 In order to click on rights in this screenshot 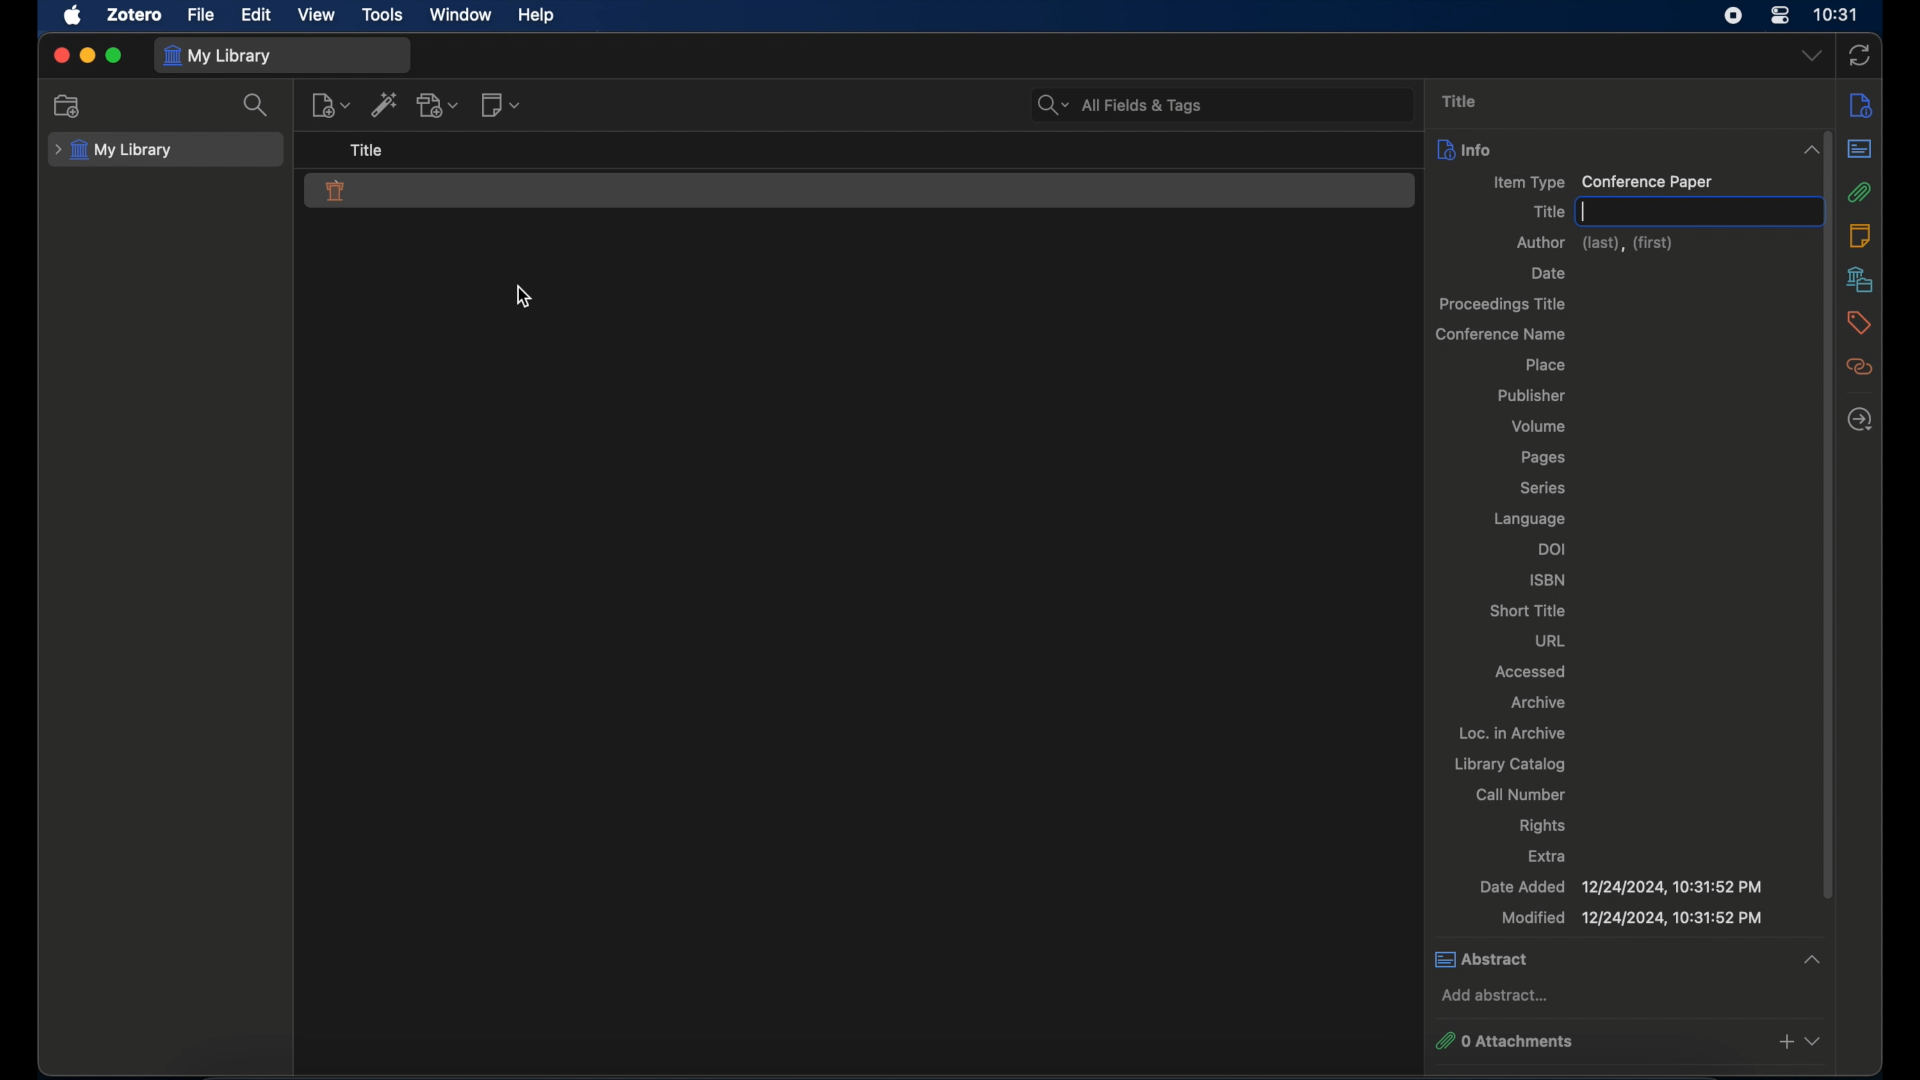, I will do `click(1543, 826)`.